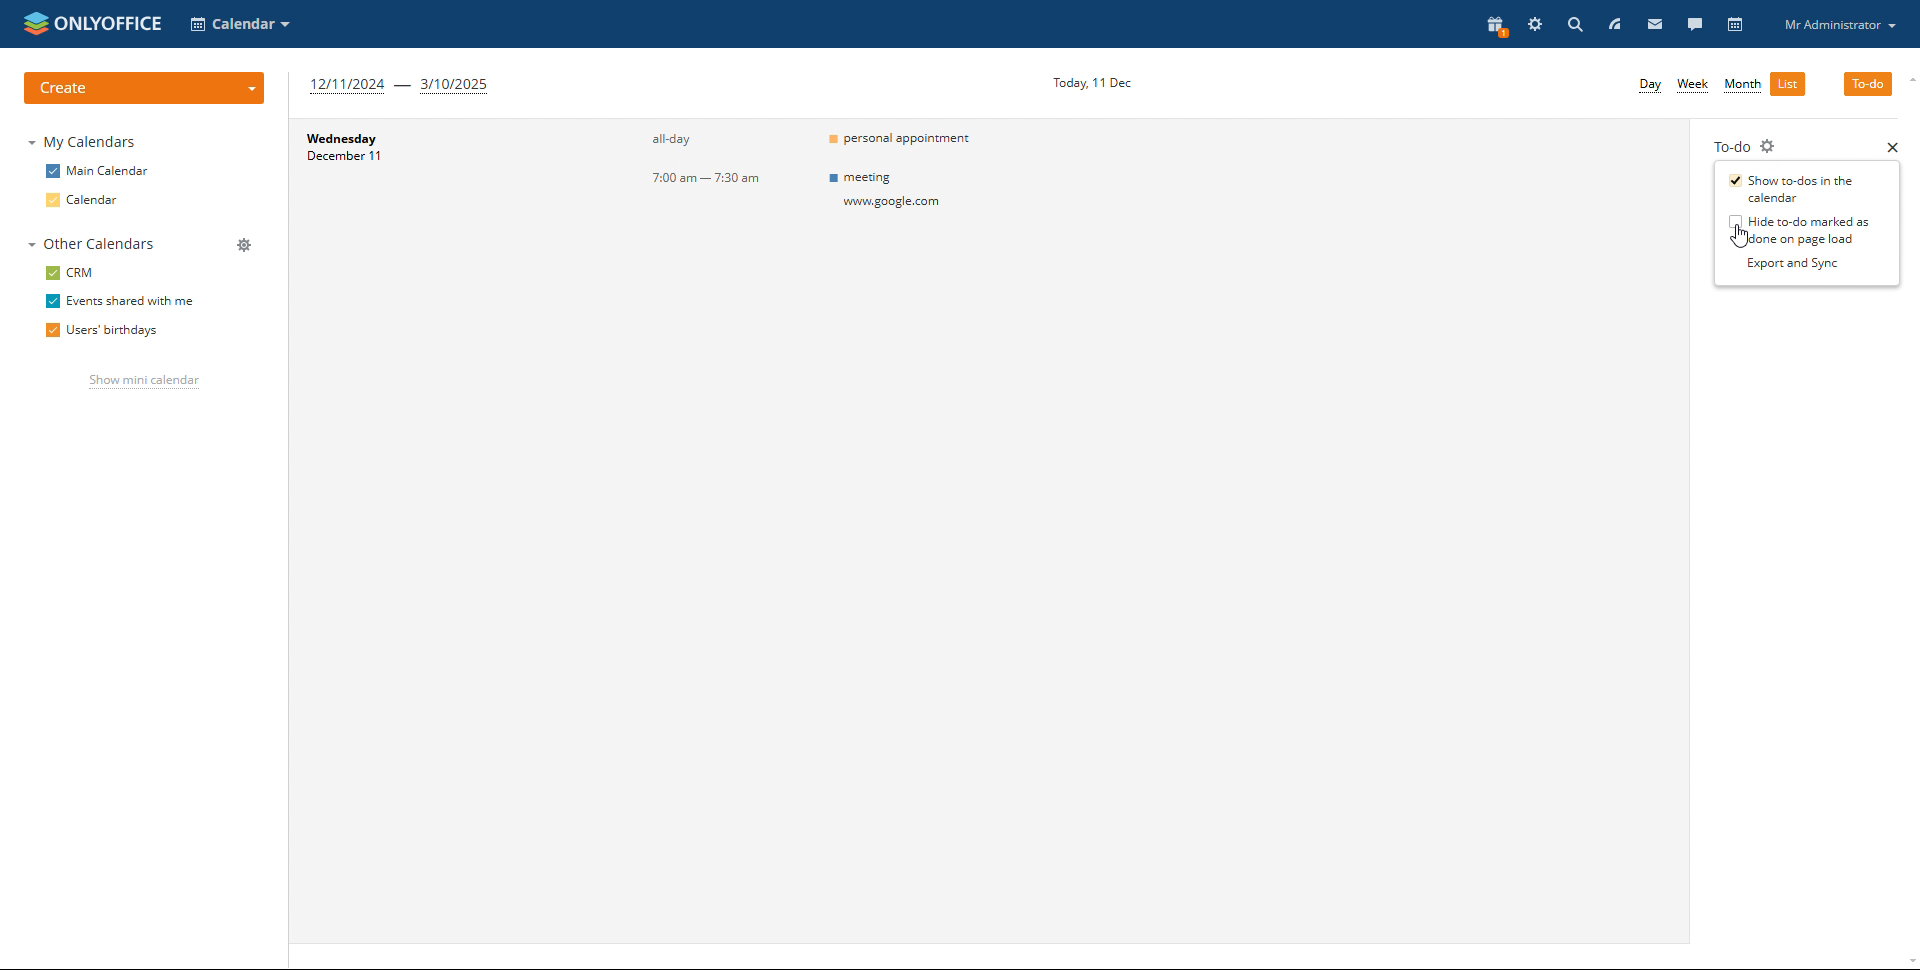 This screenshot has width=1920, height=970. What do you see at coordinates (1650, 86) in the screenshot?
I see `day view` at bounding box center [1650, 86].